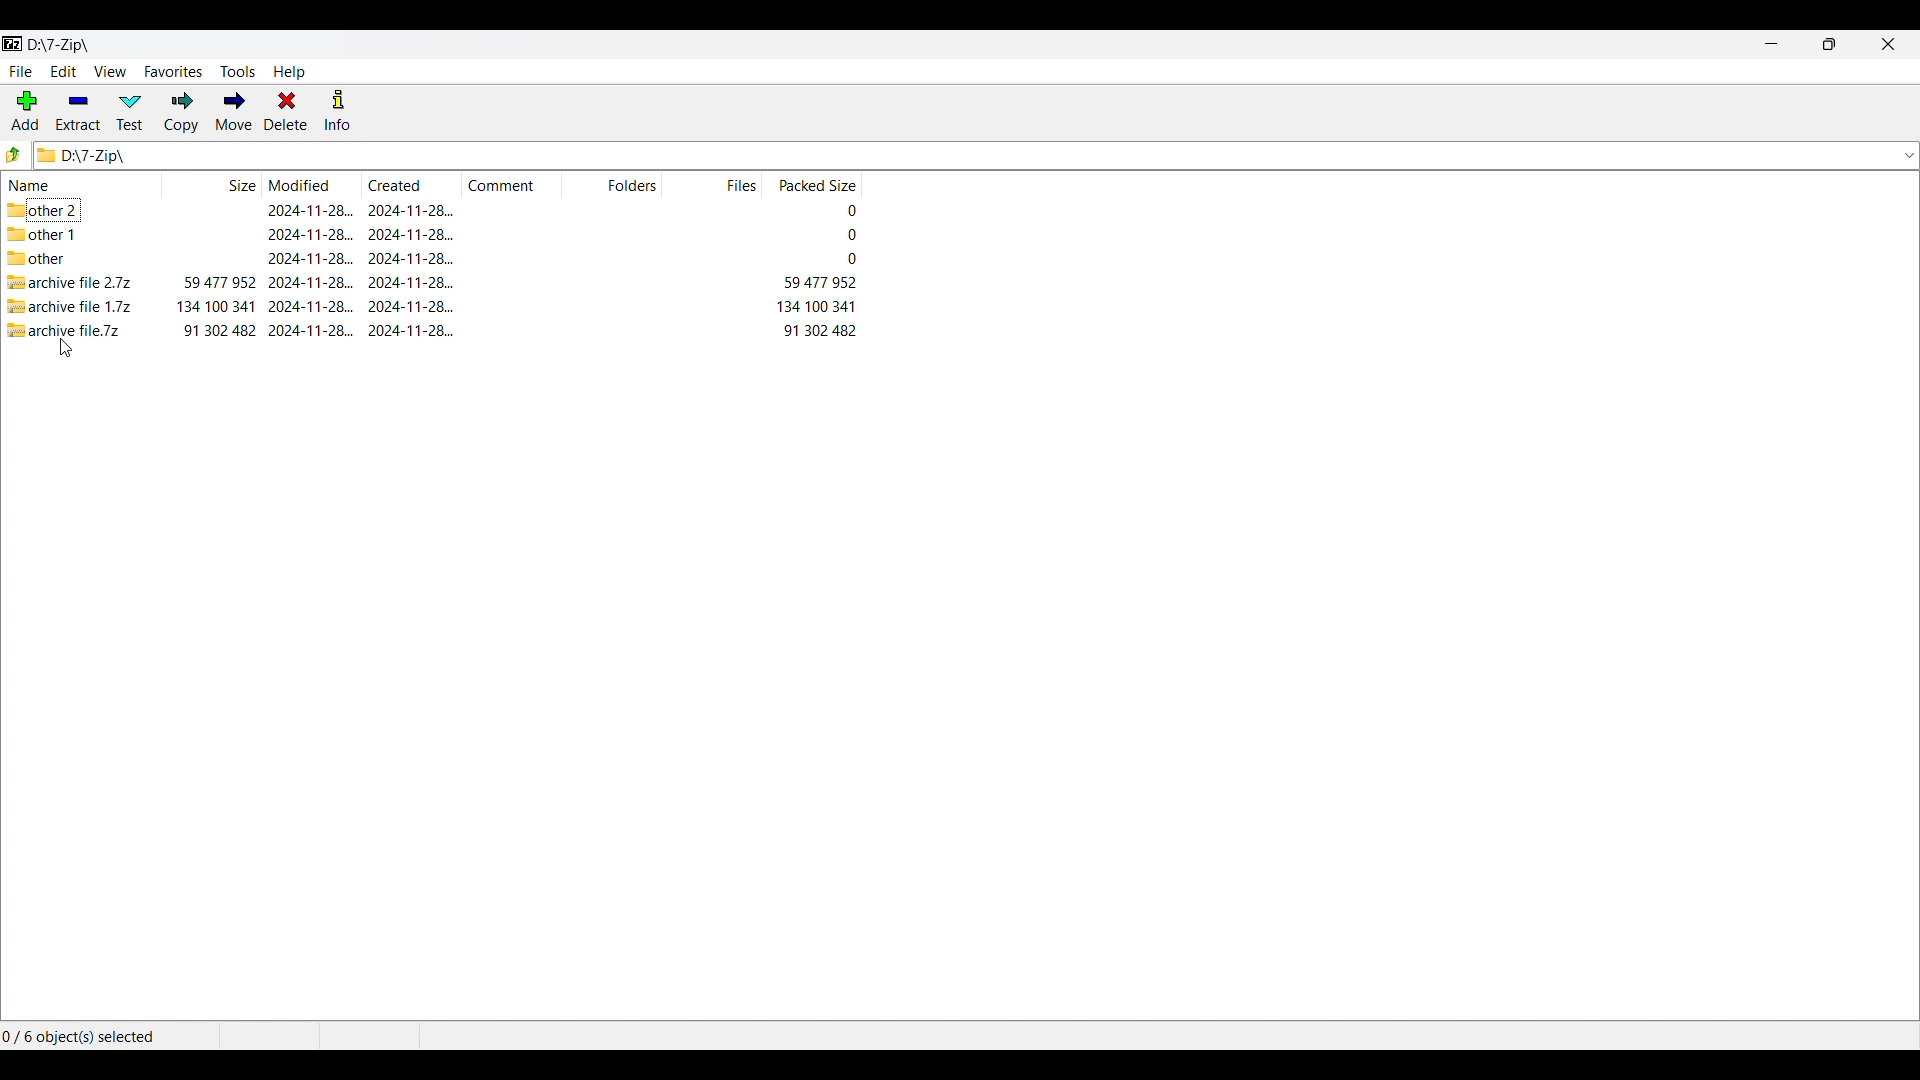  What do you see at coordinates (613, 184) in the screenshot?
I see `Folders column` at bounding box center [613, 184].